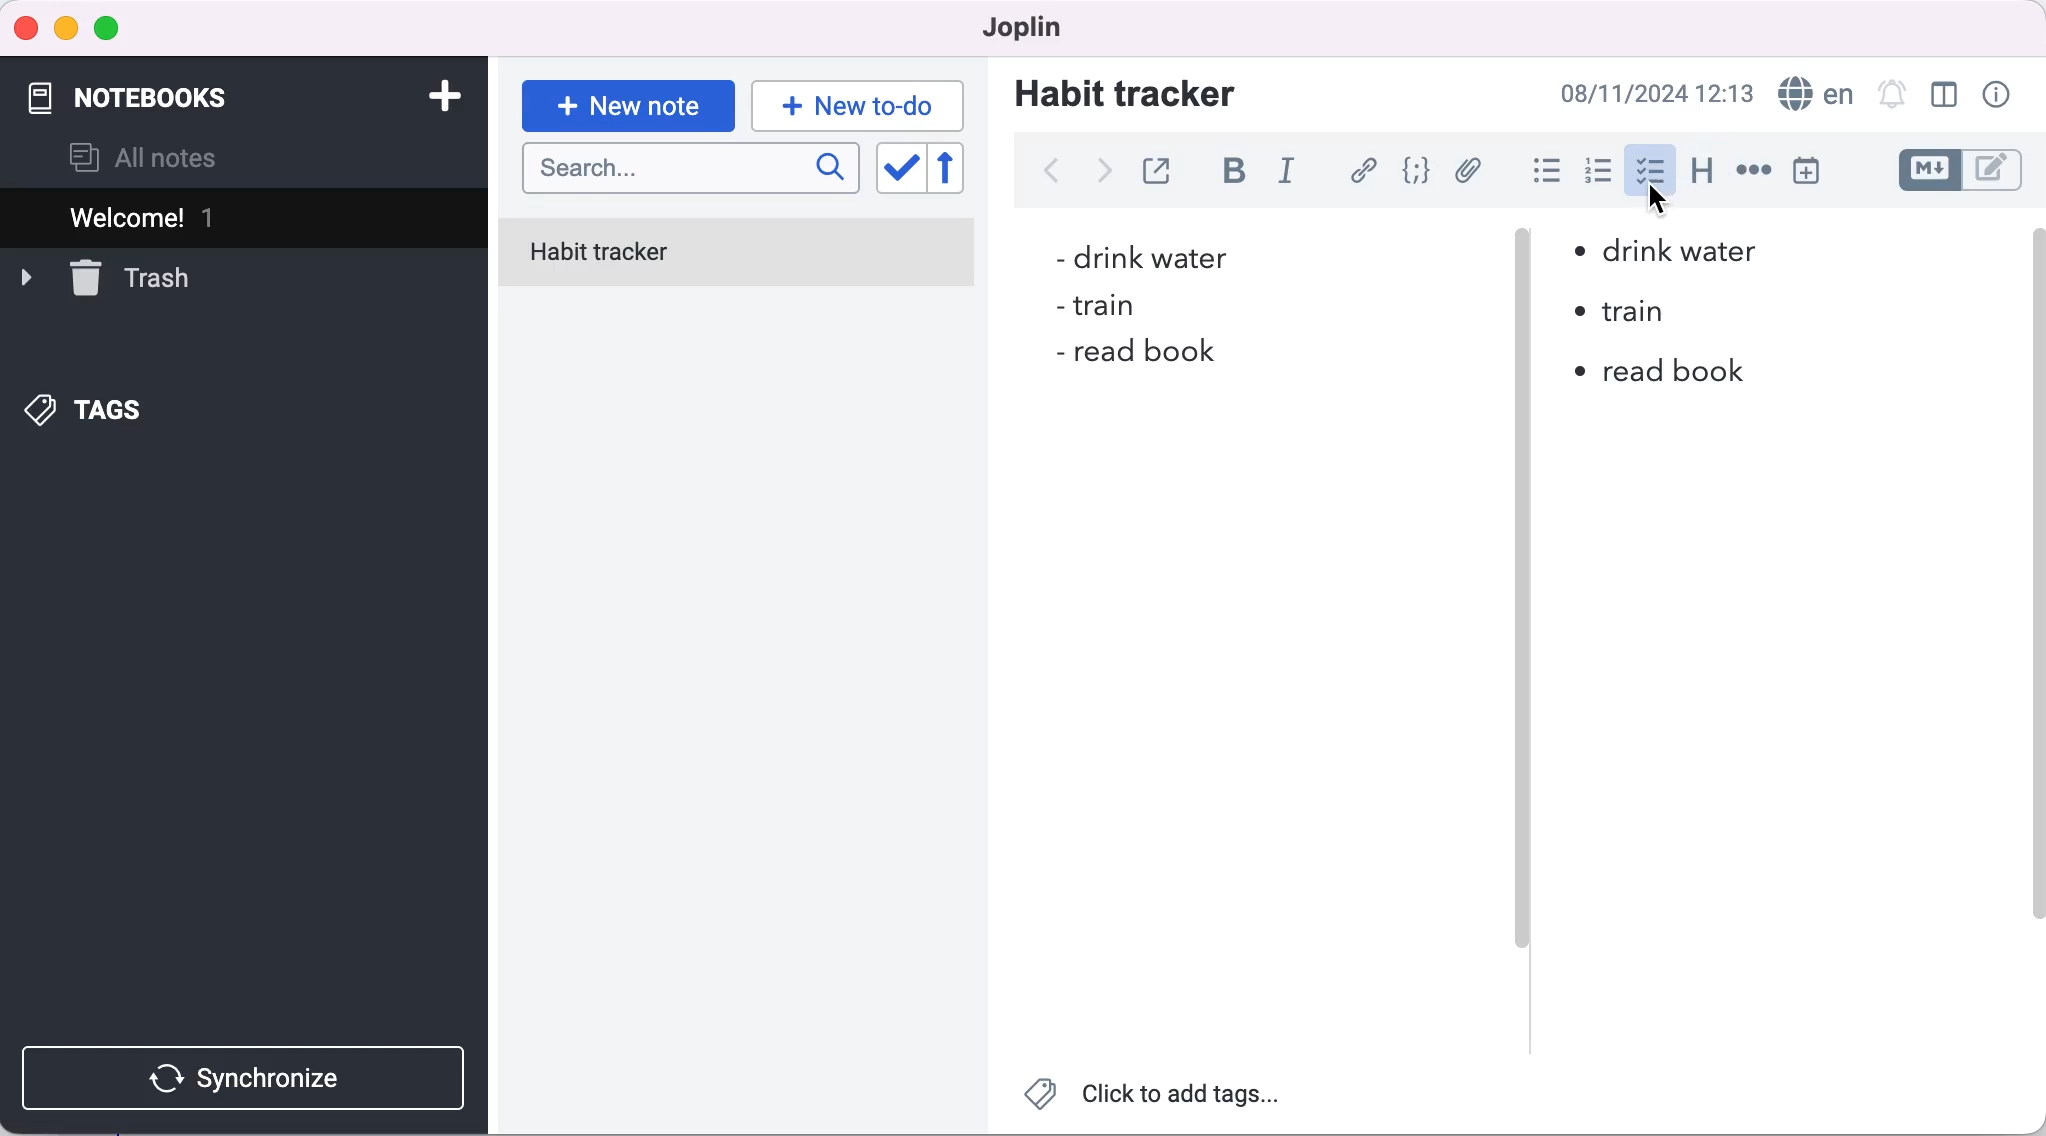 This screenshot has width=2046, height=1136. I want to click on - drink water, so click(1132, 256).